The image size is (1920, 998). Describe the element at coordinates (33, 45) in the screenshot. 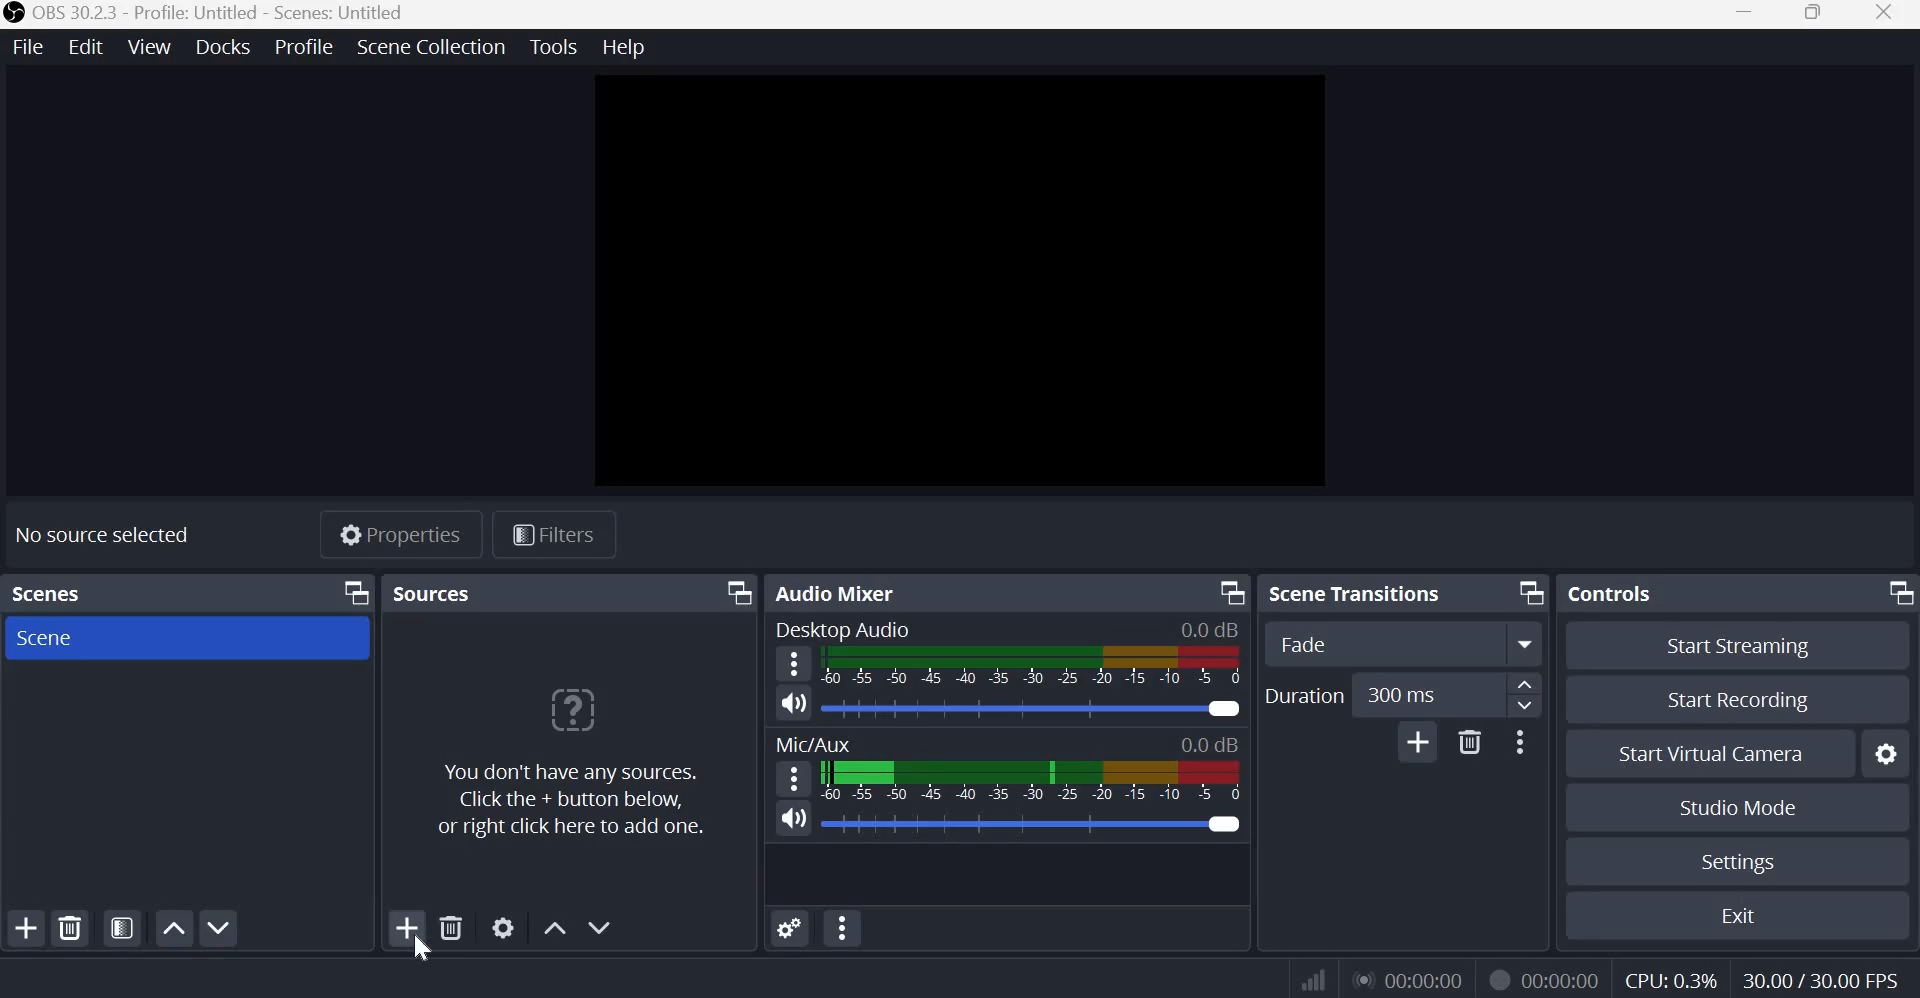

I see `File` at that location.